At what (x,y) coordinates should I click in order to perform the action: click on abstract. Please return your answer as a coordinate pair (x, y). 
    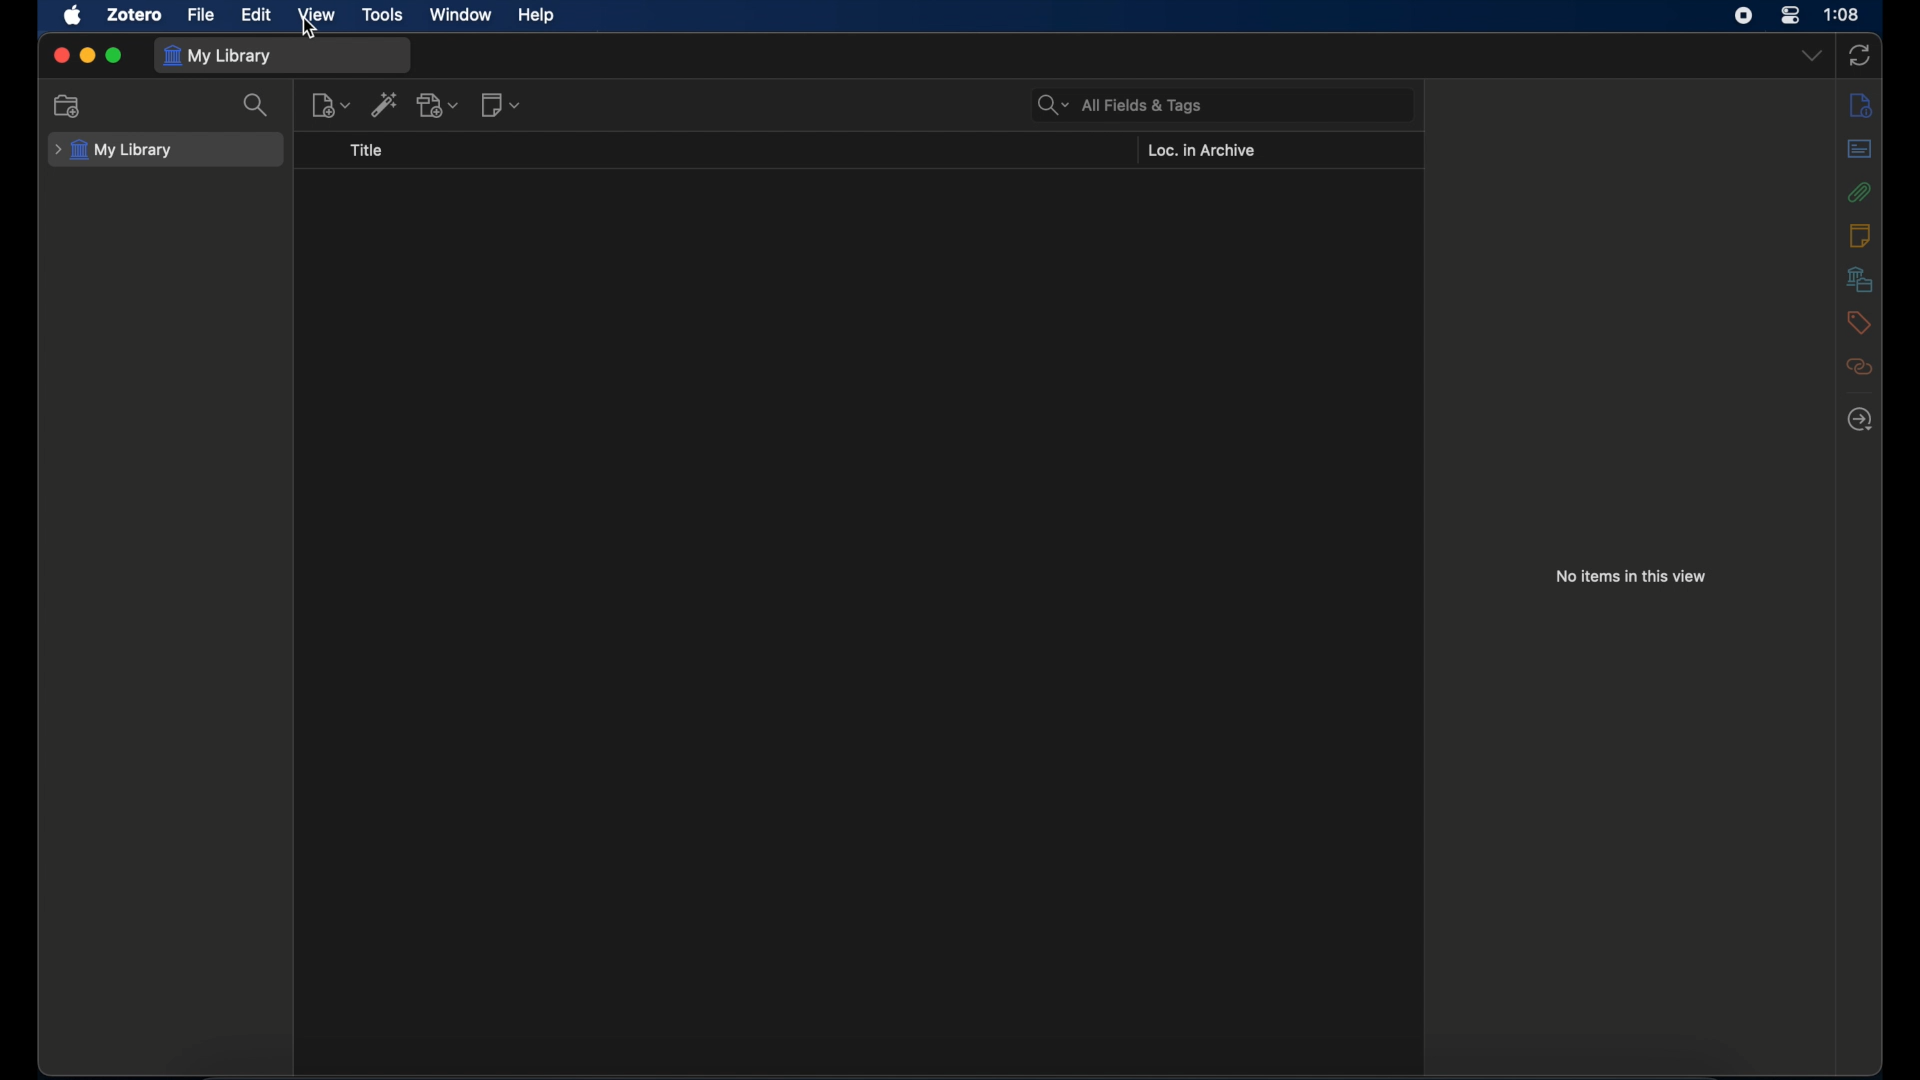
    Looking at the image, I should click on (1860, 149).